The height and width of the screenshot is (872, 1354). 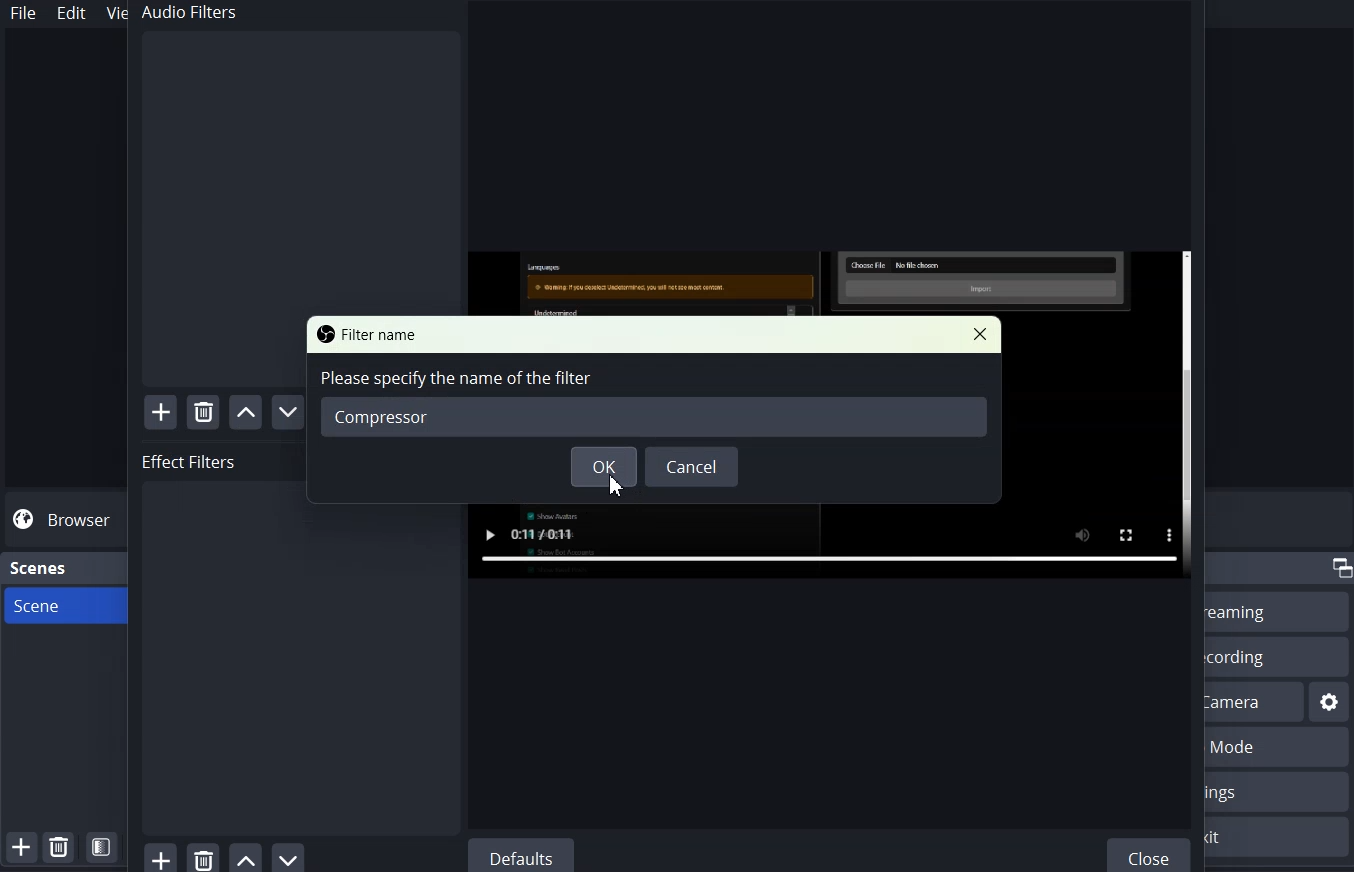 What do you see at coordinates (161, 412) in the screenshot?
I see `Add Filter` at bounding box center [161, 412].